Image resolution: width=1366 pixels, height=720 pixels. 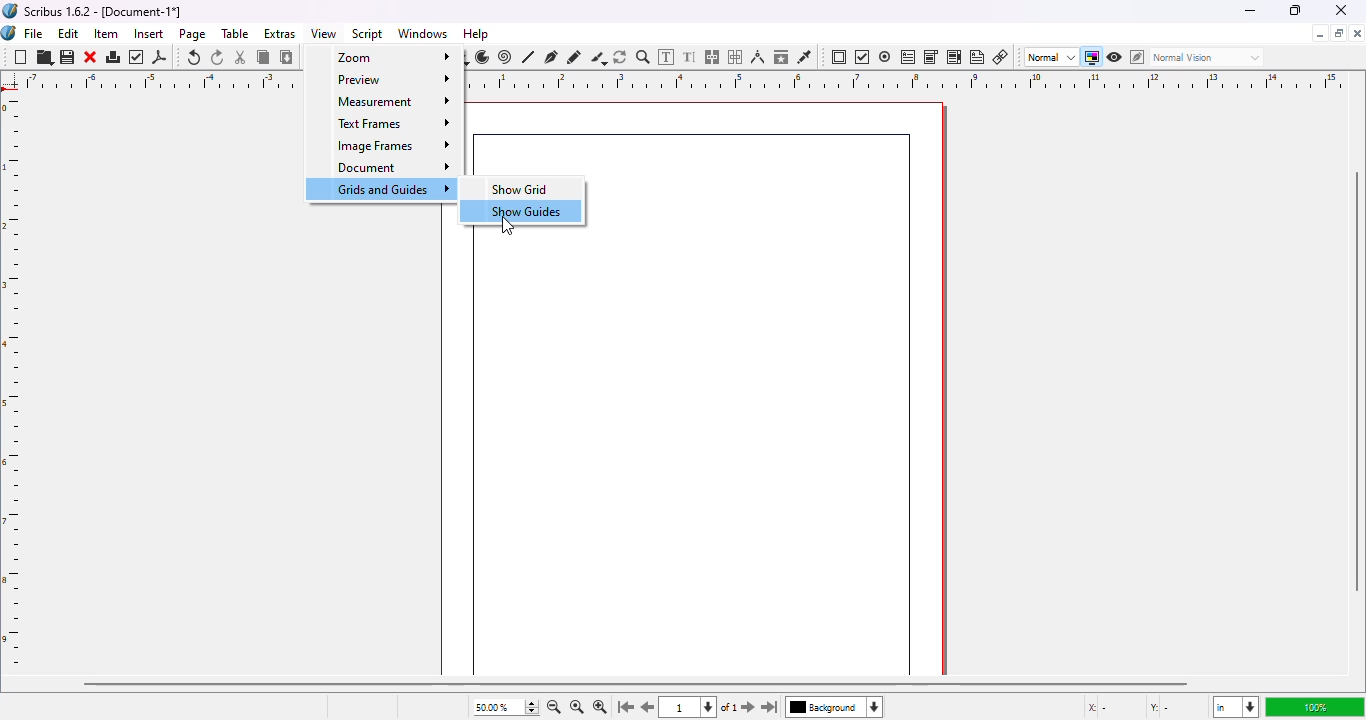 What do you see at coordinates (194, 57) in the screenshot?
I see `undo` at bounding box center [194, 57].